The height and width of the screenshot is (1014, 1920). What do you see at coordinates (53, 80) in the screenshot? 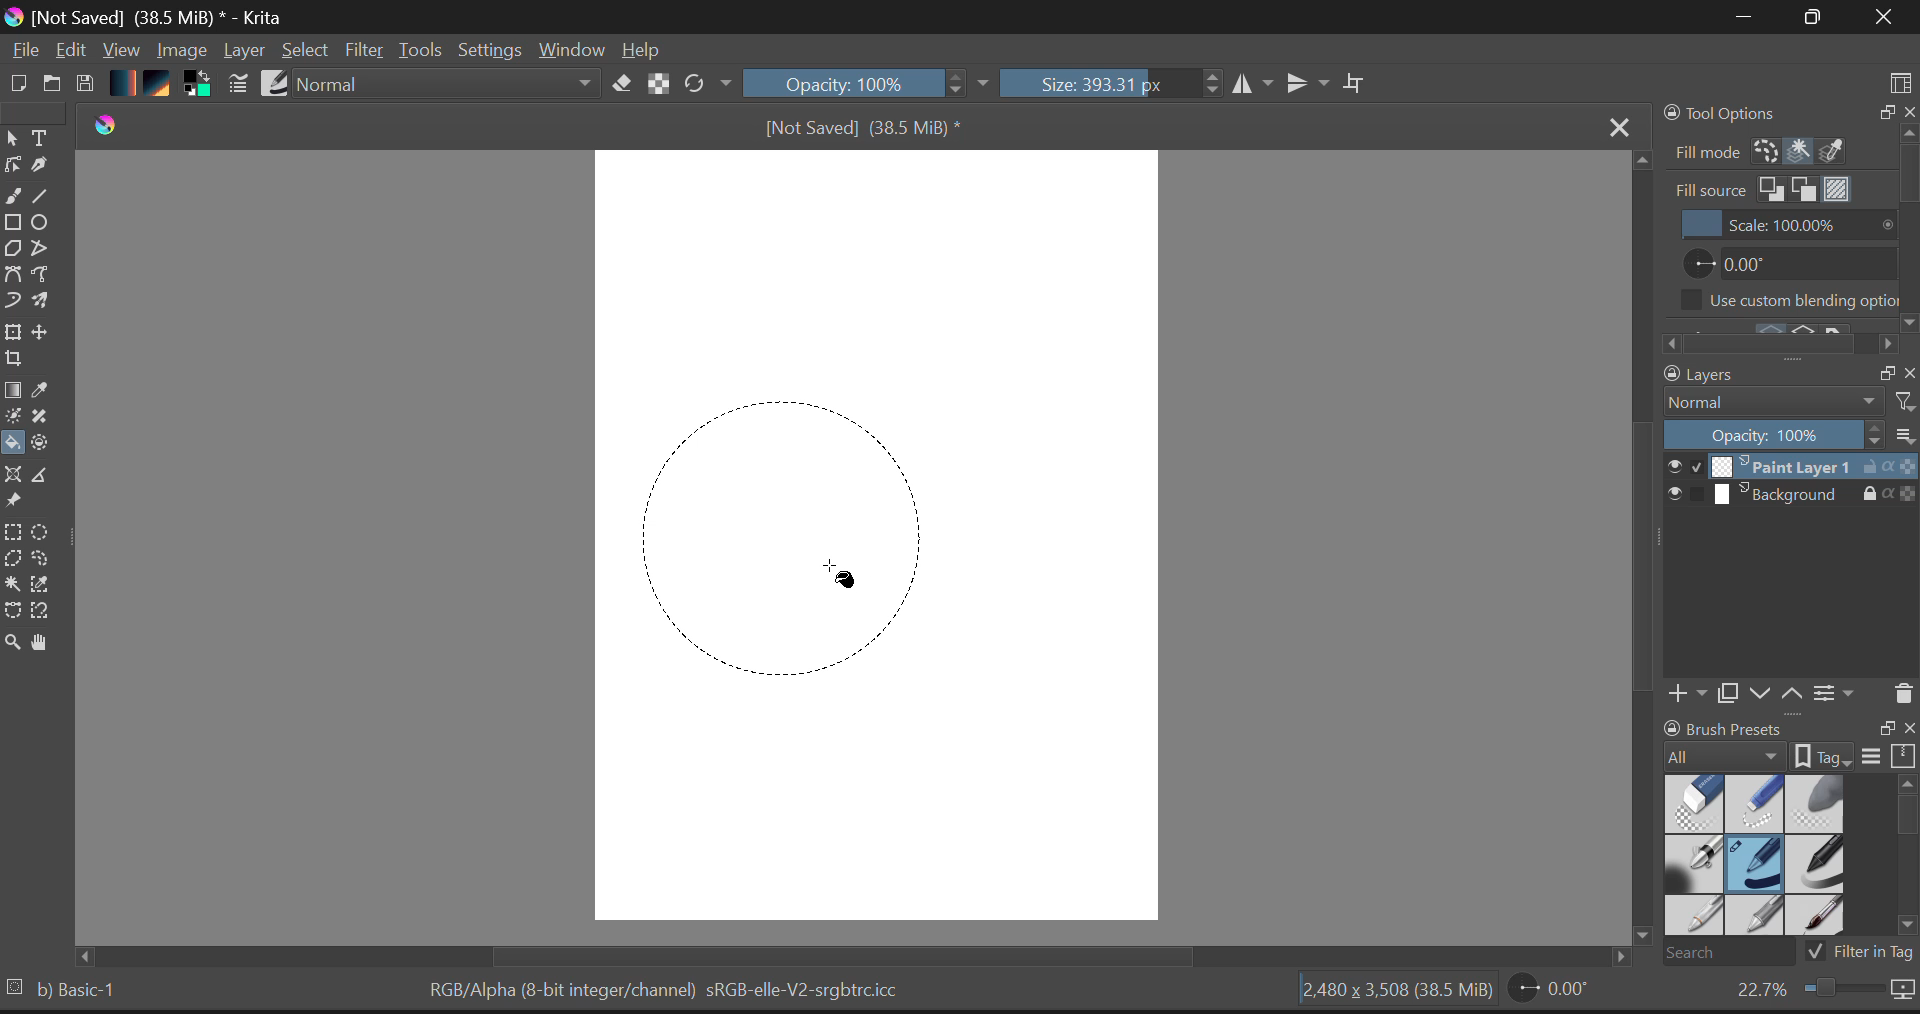
I see `Open` at bounding box center [53, 80].